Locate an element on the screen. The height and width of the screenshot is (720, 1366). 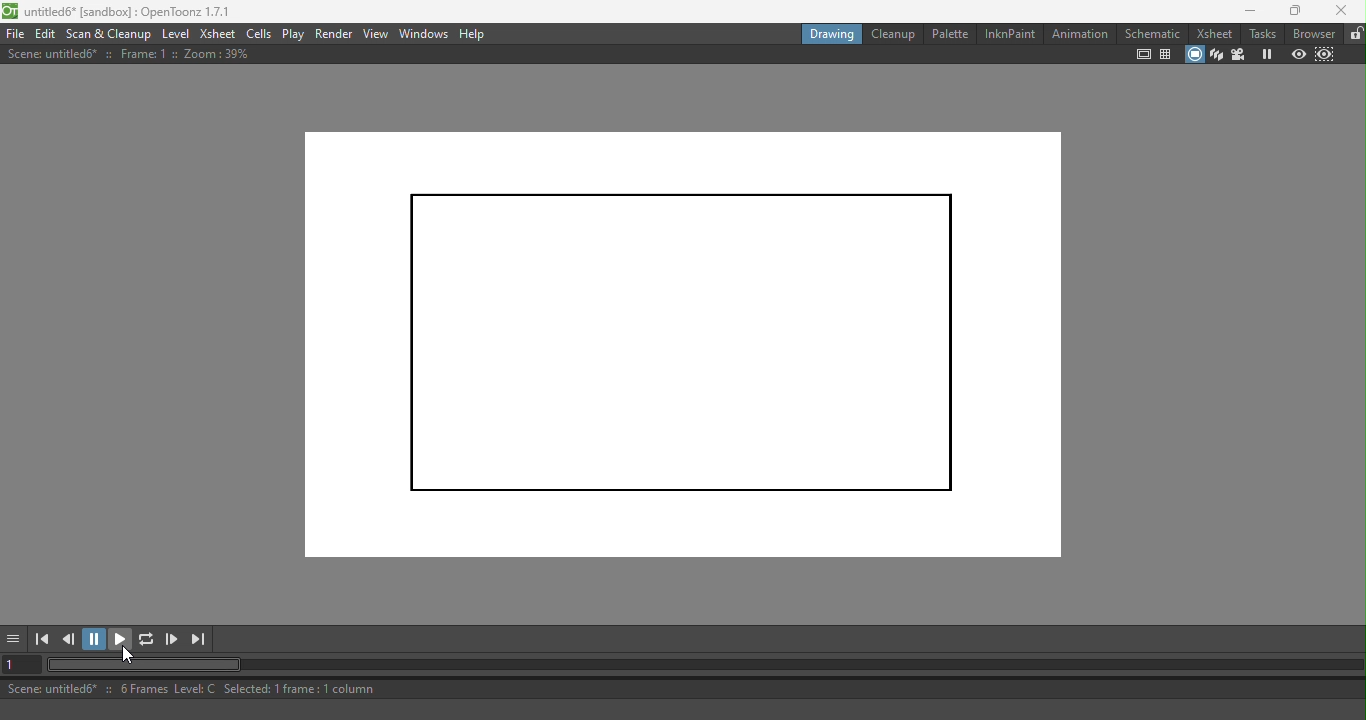
Canvas is located at coordinates (717, 347).